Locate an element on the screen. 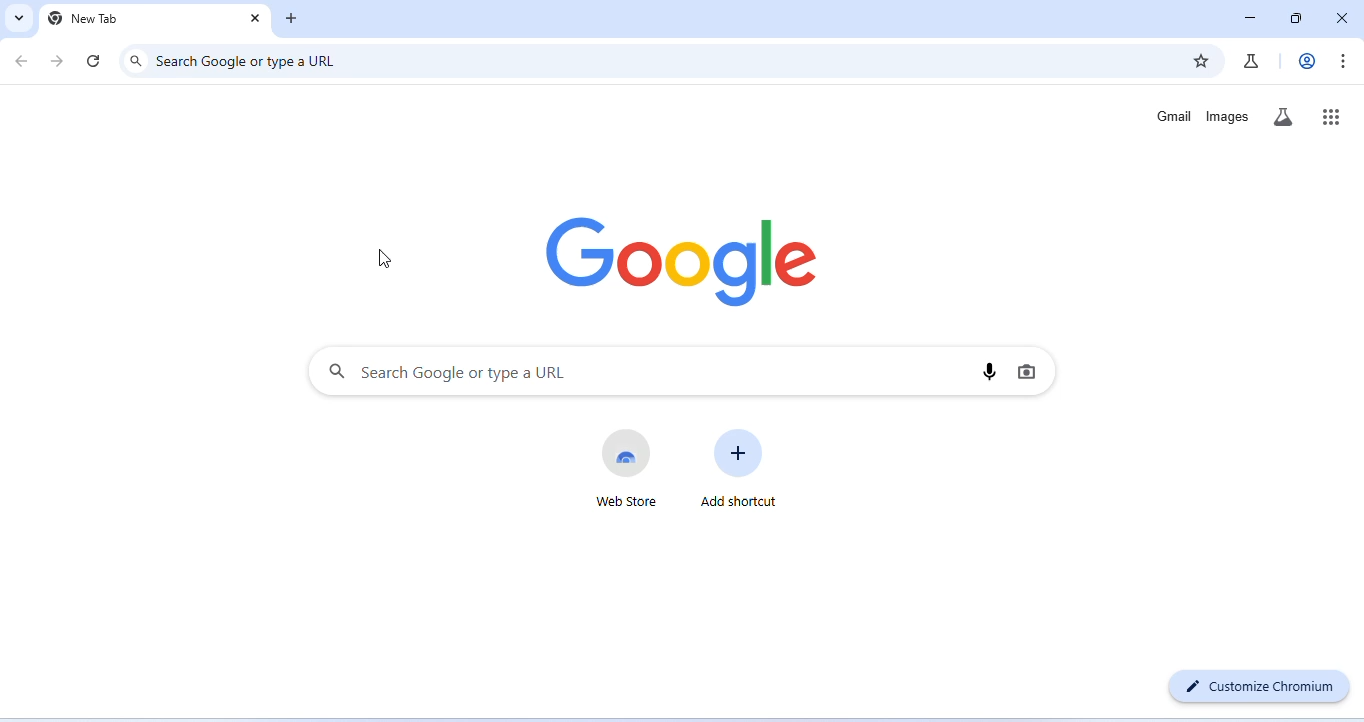  chrome labs is located at coordinates (1251, 60).